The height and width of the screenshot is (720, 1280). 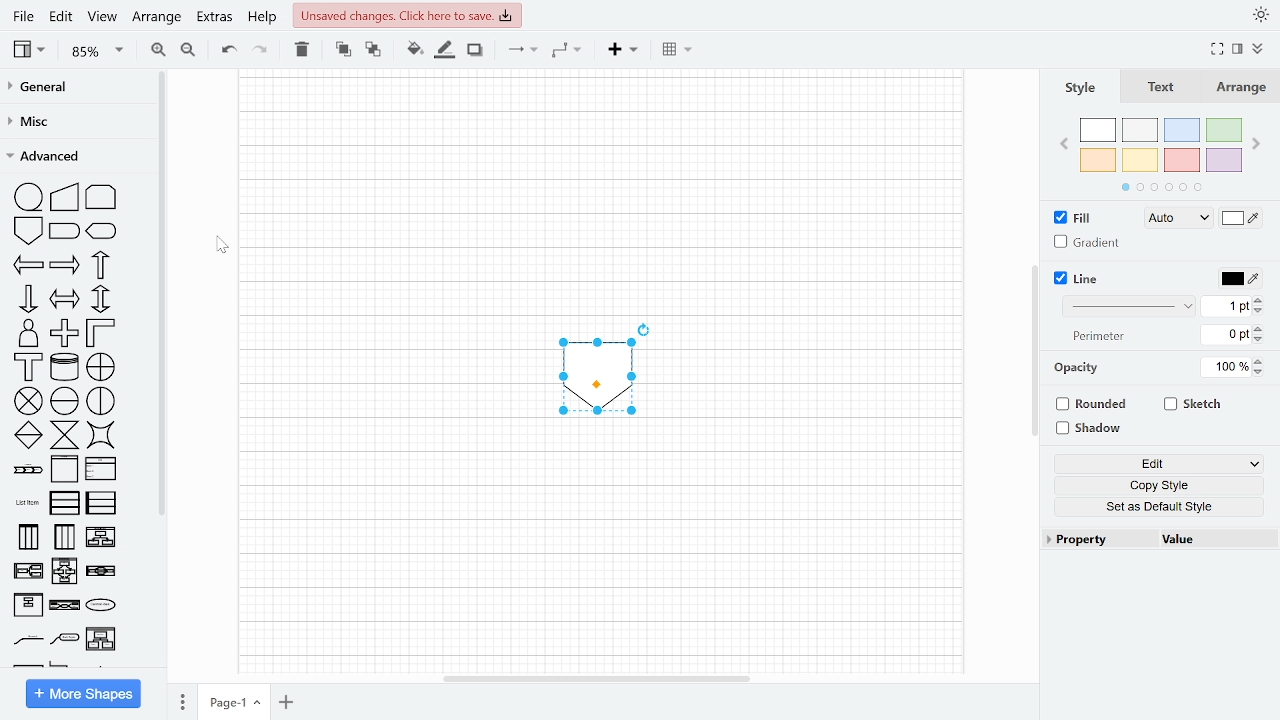 I want to click on Arrange, so click(x=1240, y=89).